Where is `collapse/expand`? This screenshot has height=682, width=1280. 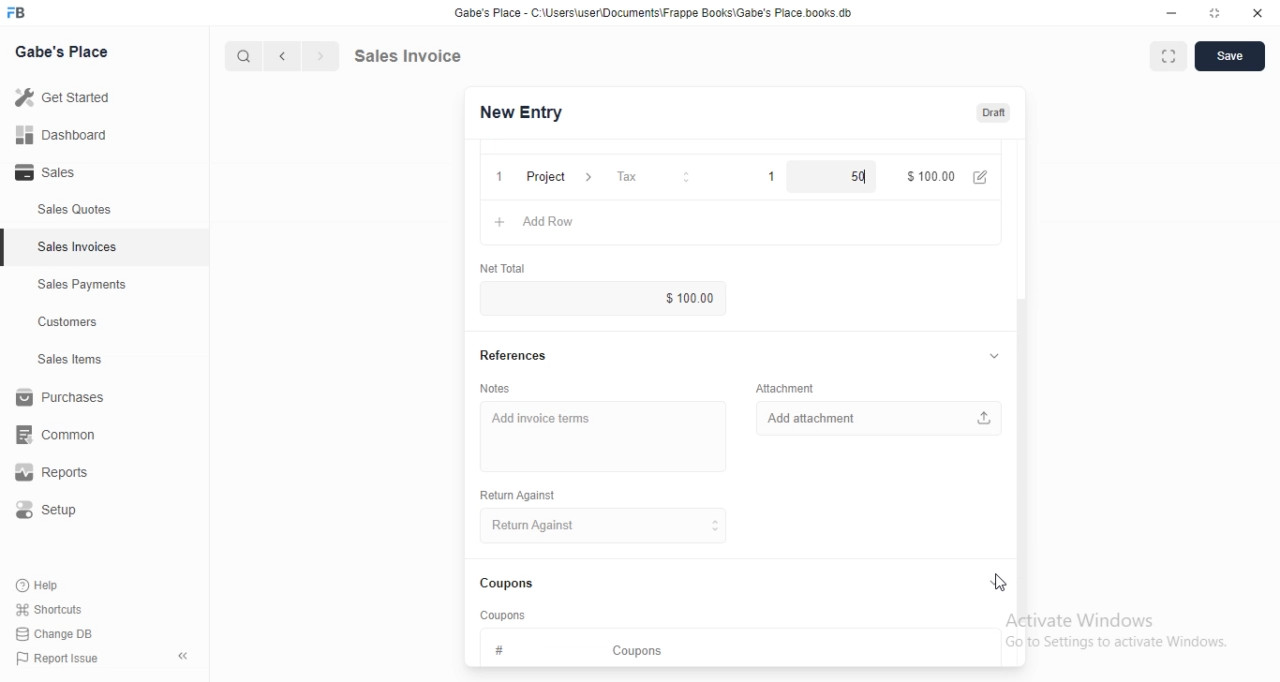 collapse/expand is located at coordinates (994, 584).